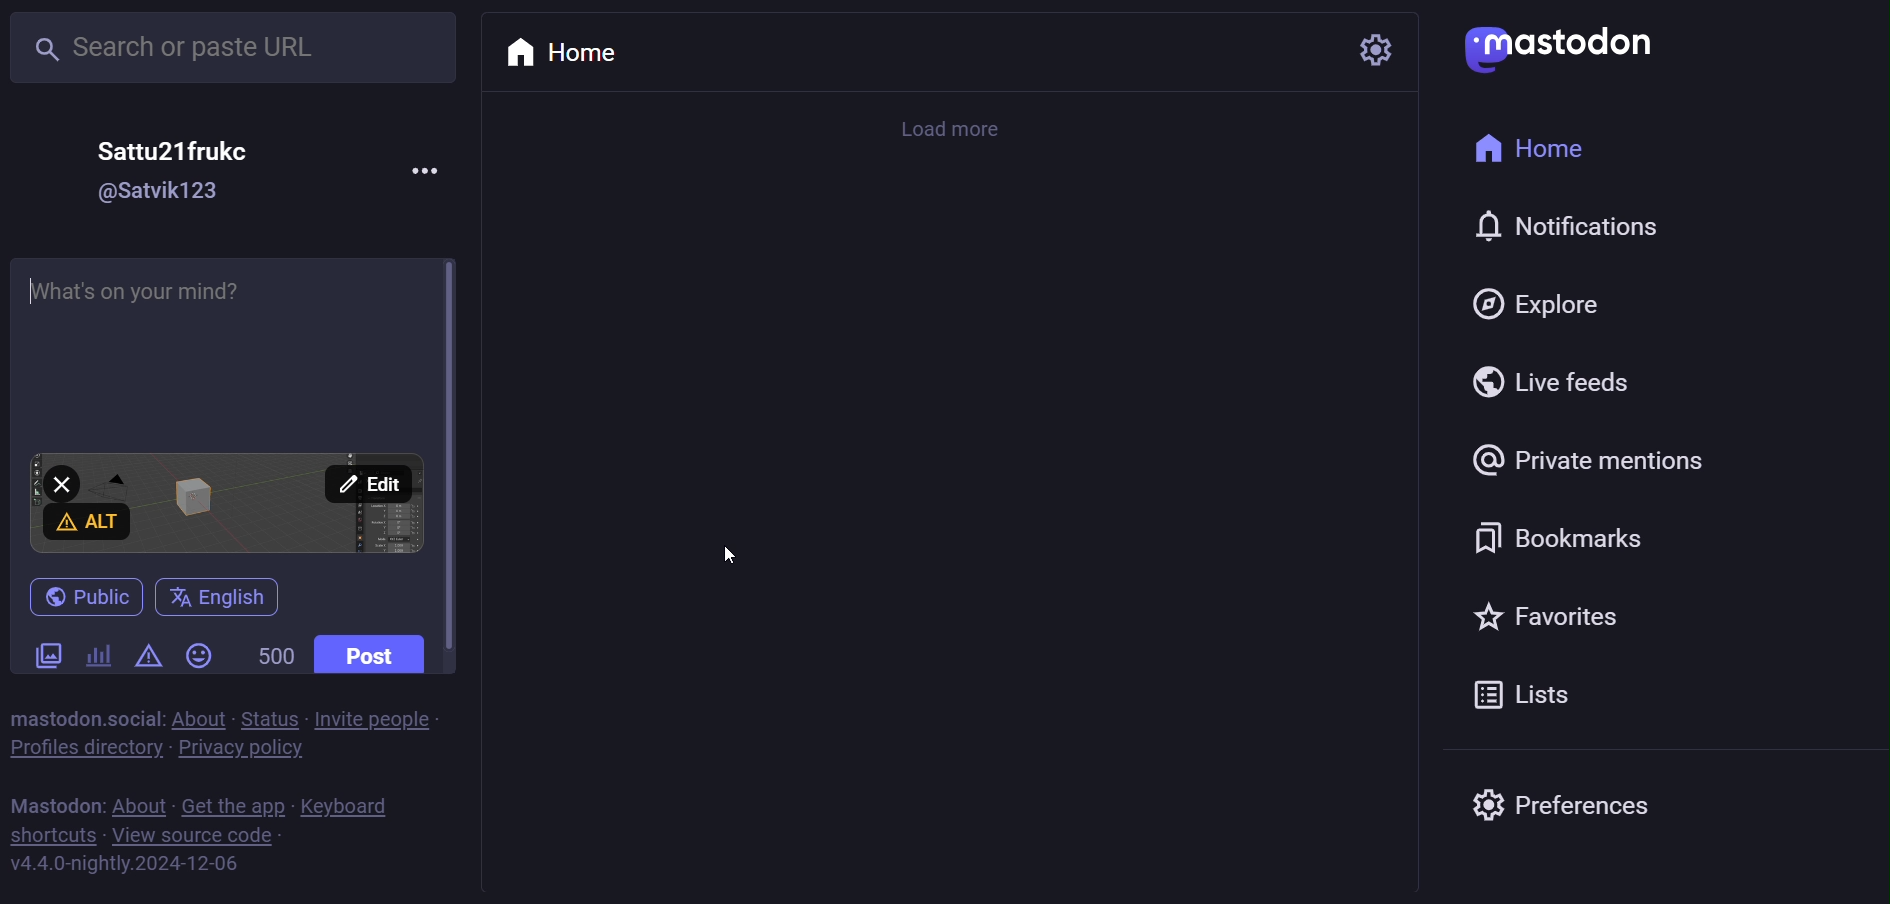 The width and height of the screenshot is (1890, 904). I want to click on live feed, so click(1546, 384).